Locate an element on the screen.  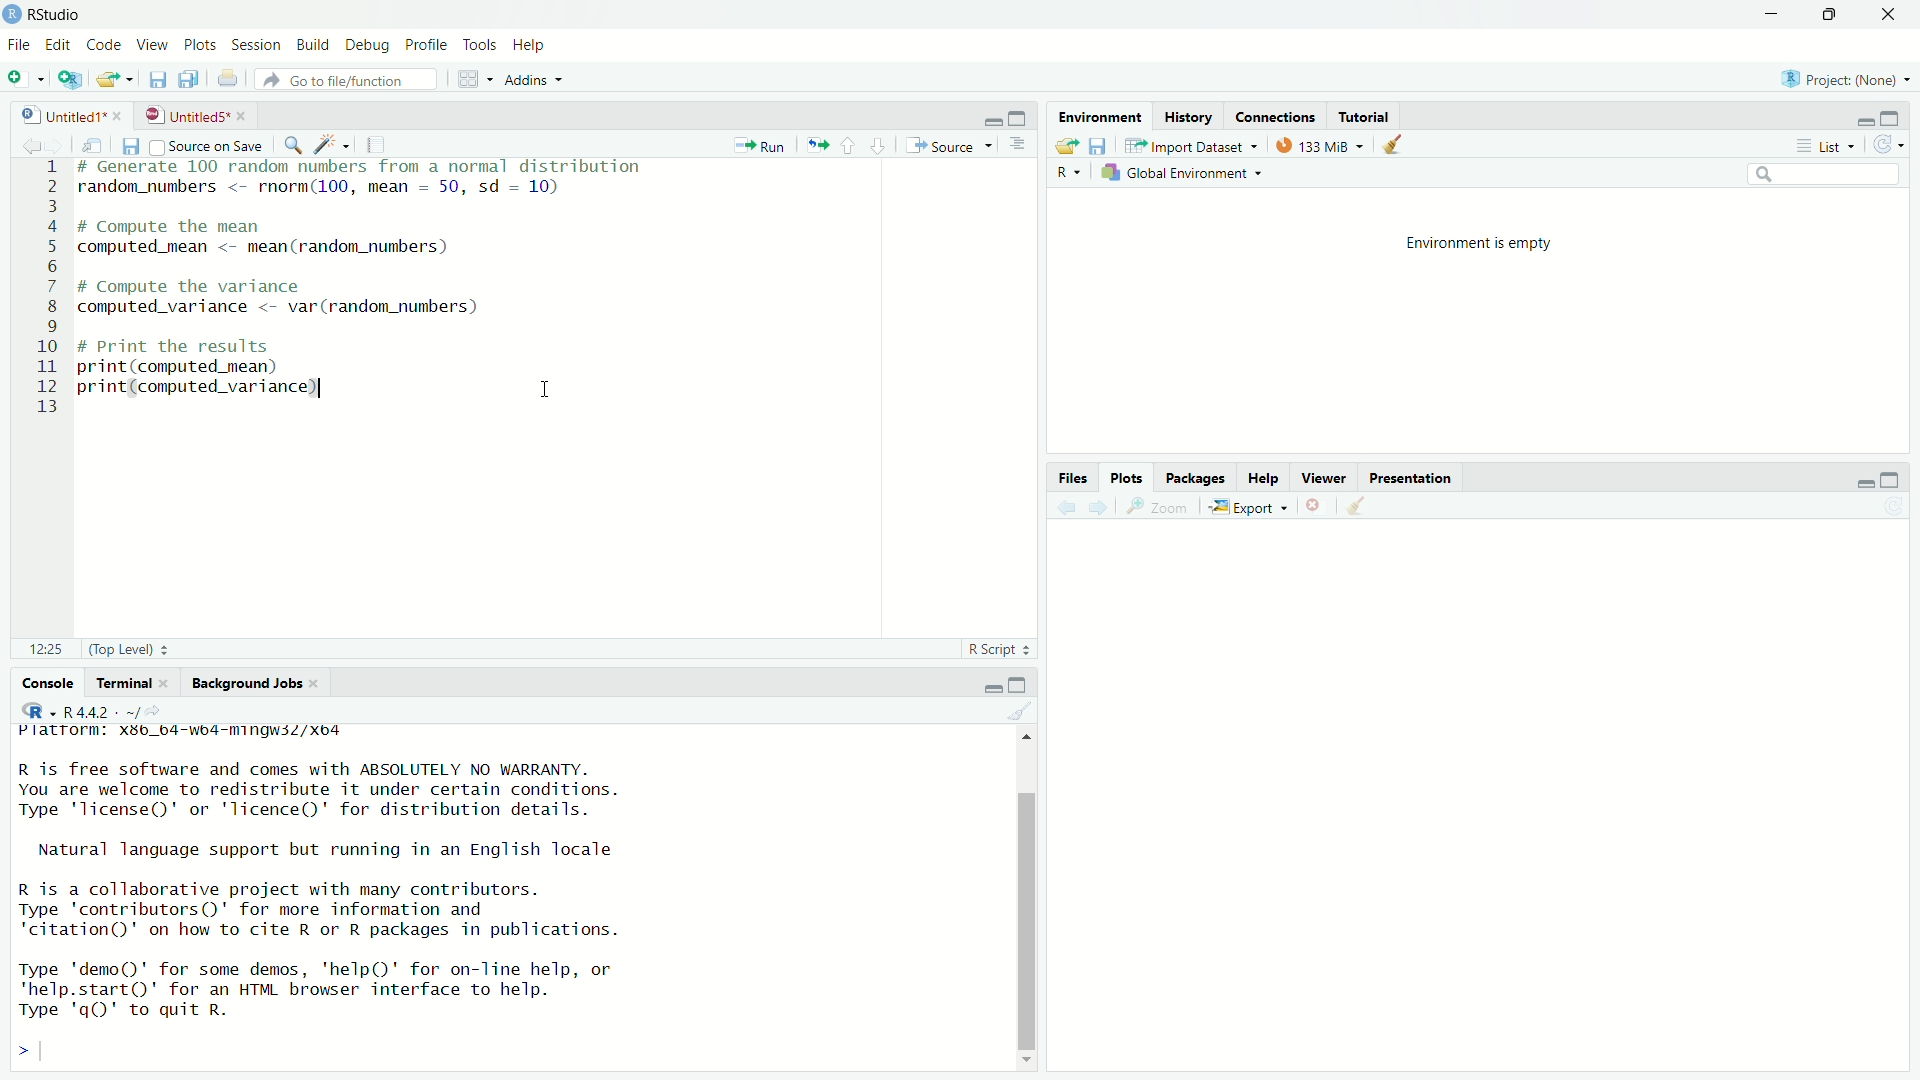
maximize is located at coordinates (1834, 15).